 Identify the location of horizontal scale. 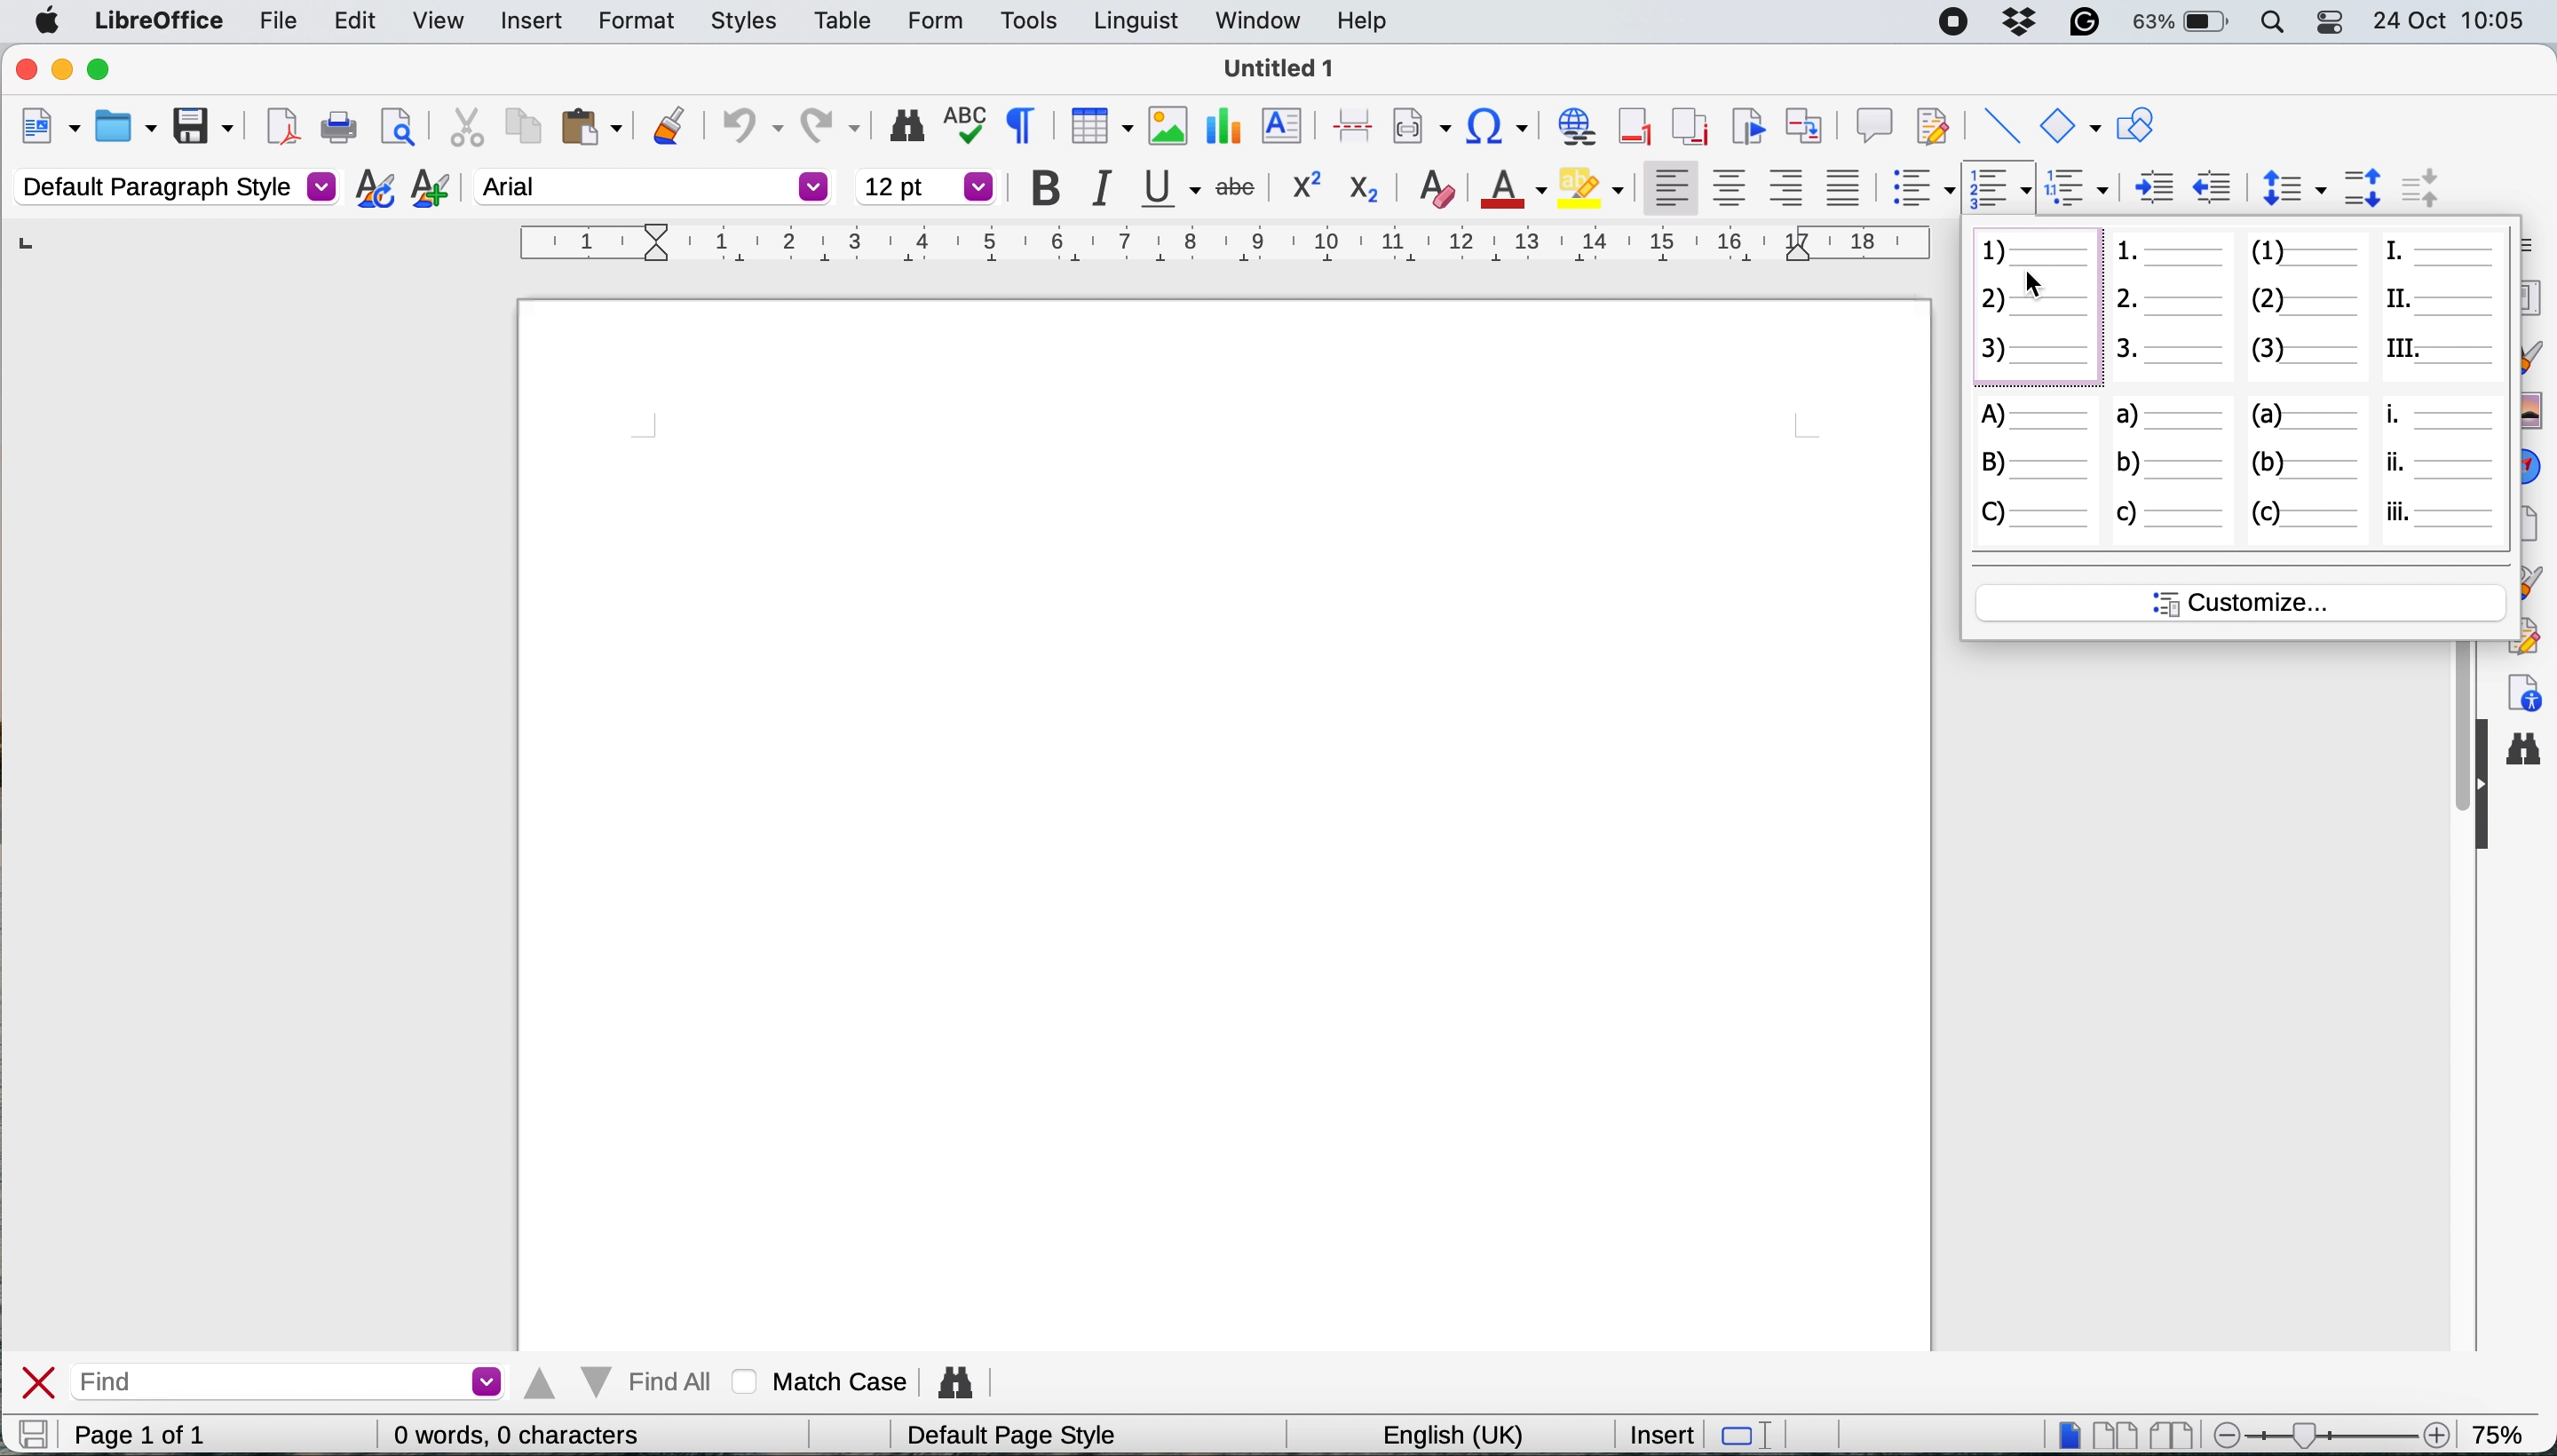
(1228, 248).